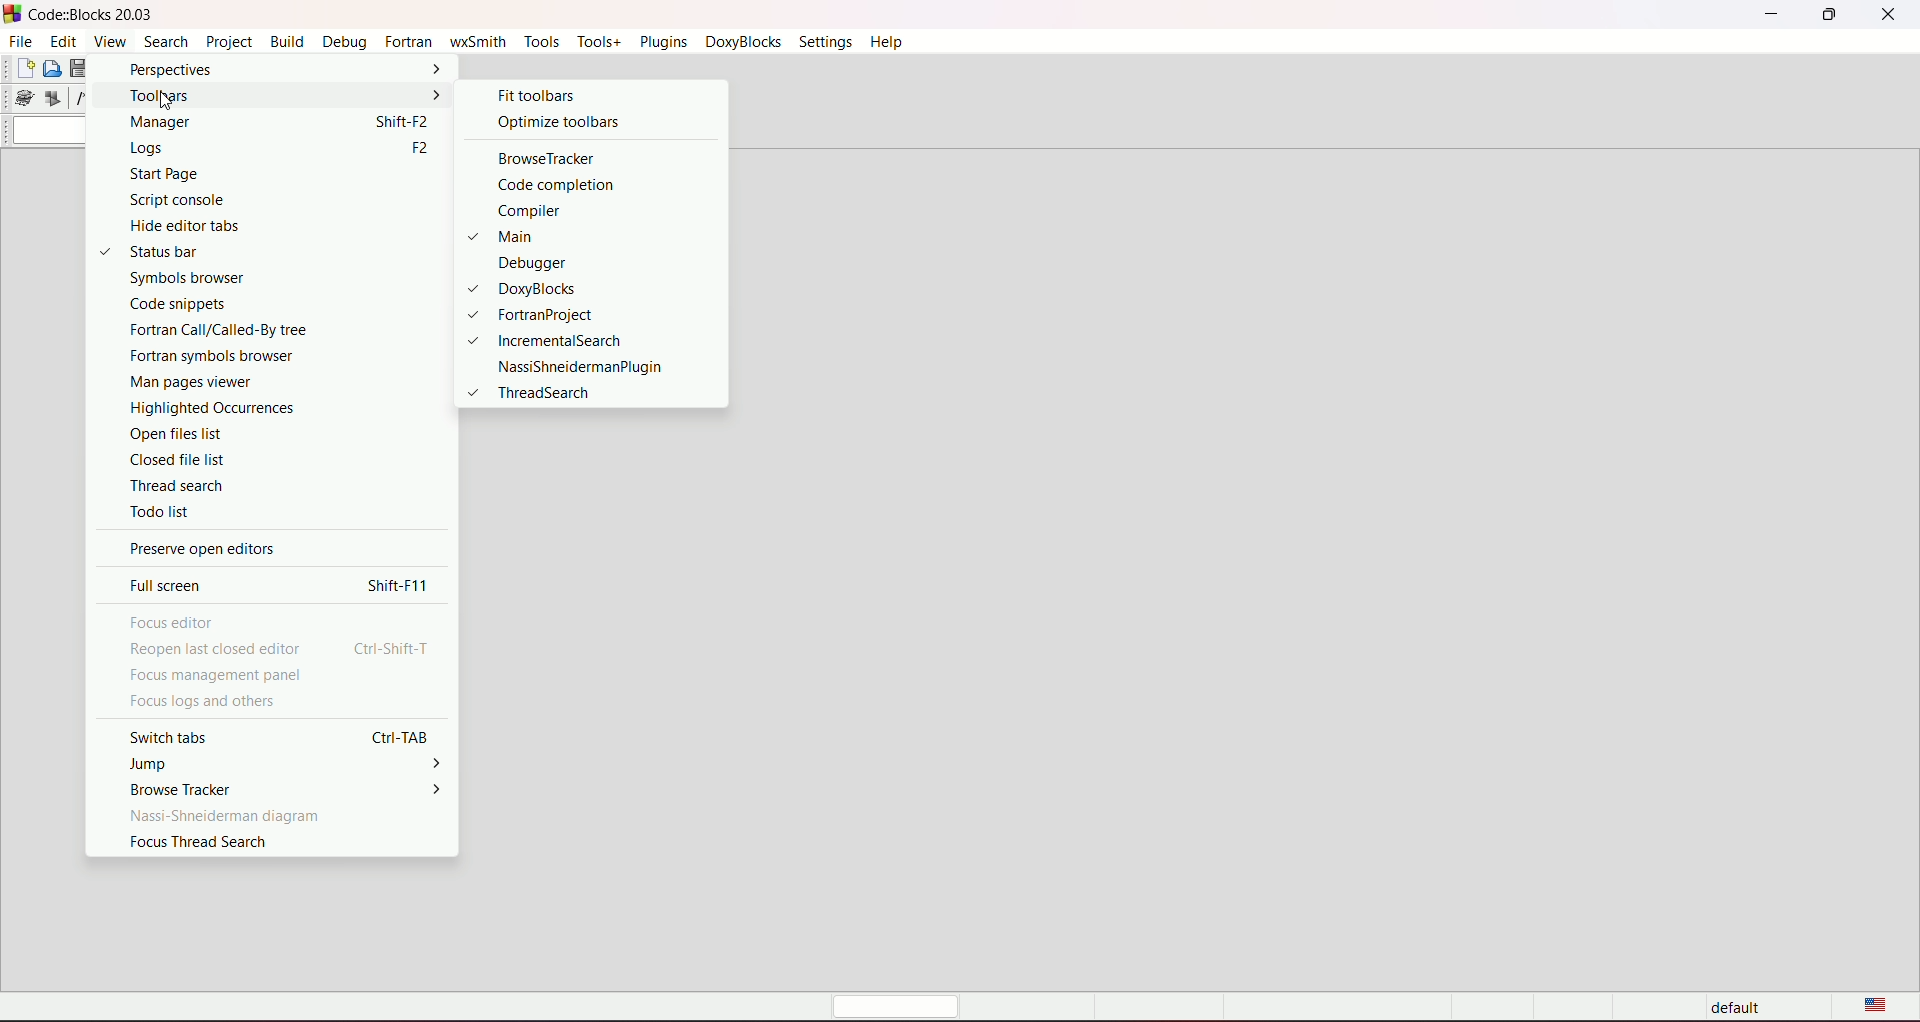  What do you see at coordinates (416, 150) in the screenshot?
I see `F2` at bounding box center [416, 150].